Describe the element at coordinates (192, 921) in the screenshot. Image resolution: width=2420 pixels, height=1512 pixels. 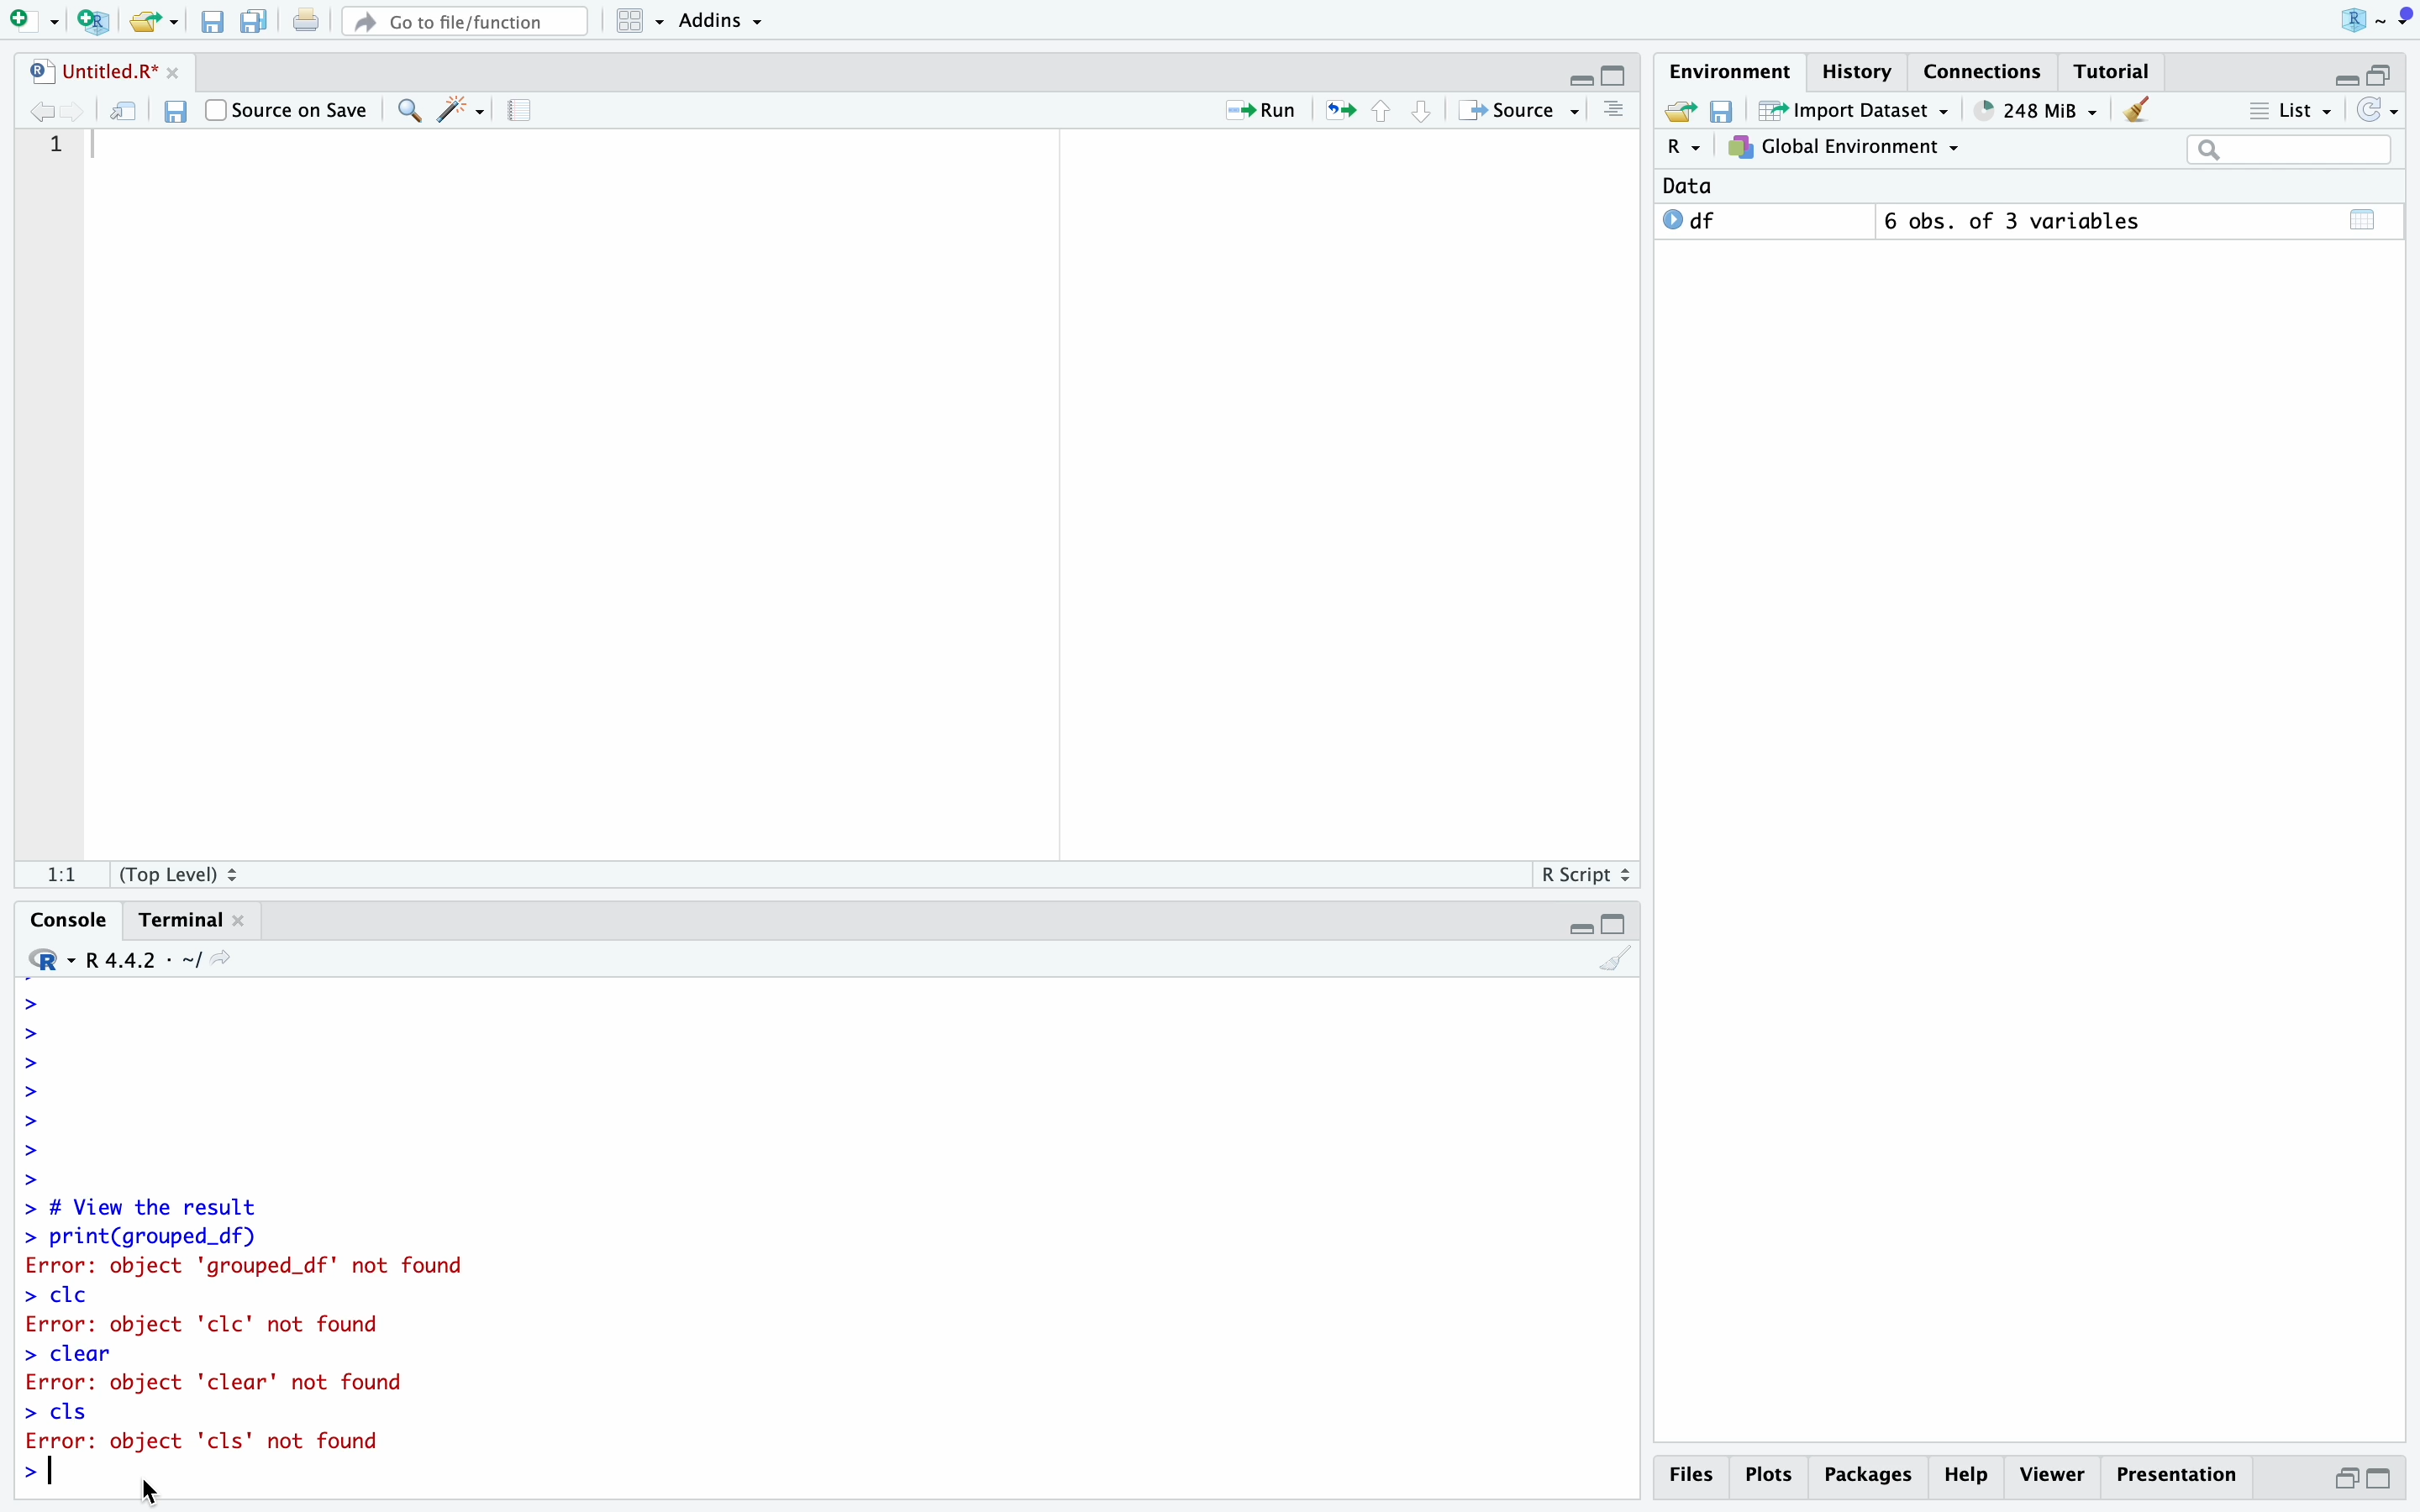
I see `Terminal` at that location.